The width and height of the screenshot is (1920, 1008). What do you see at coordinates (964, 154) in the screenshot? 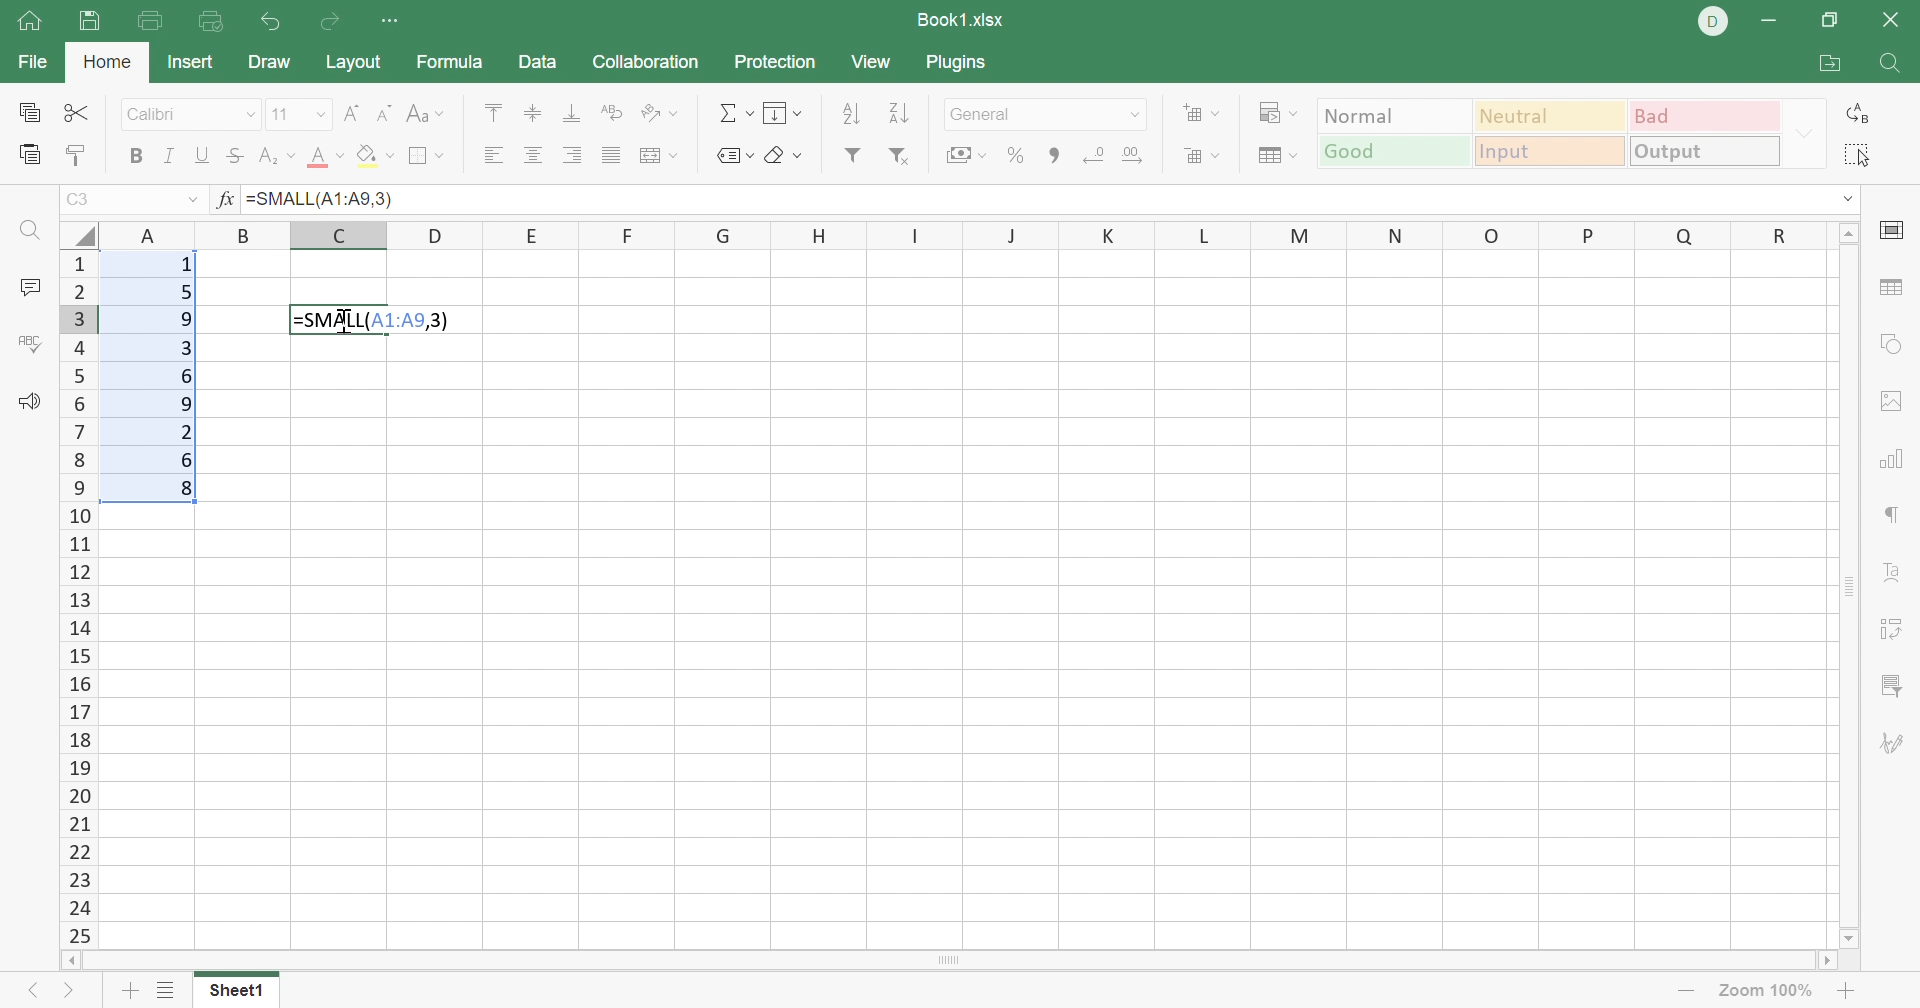
I see `Accounting style` at bounding box center [964, 154].